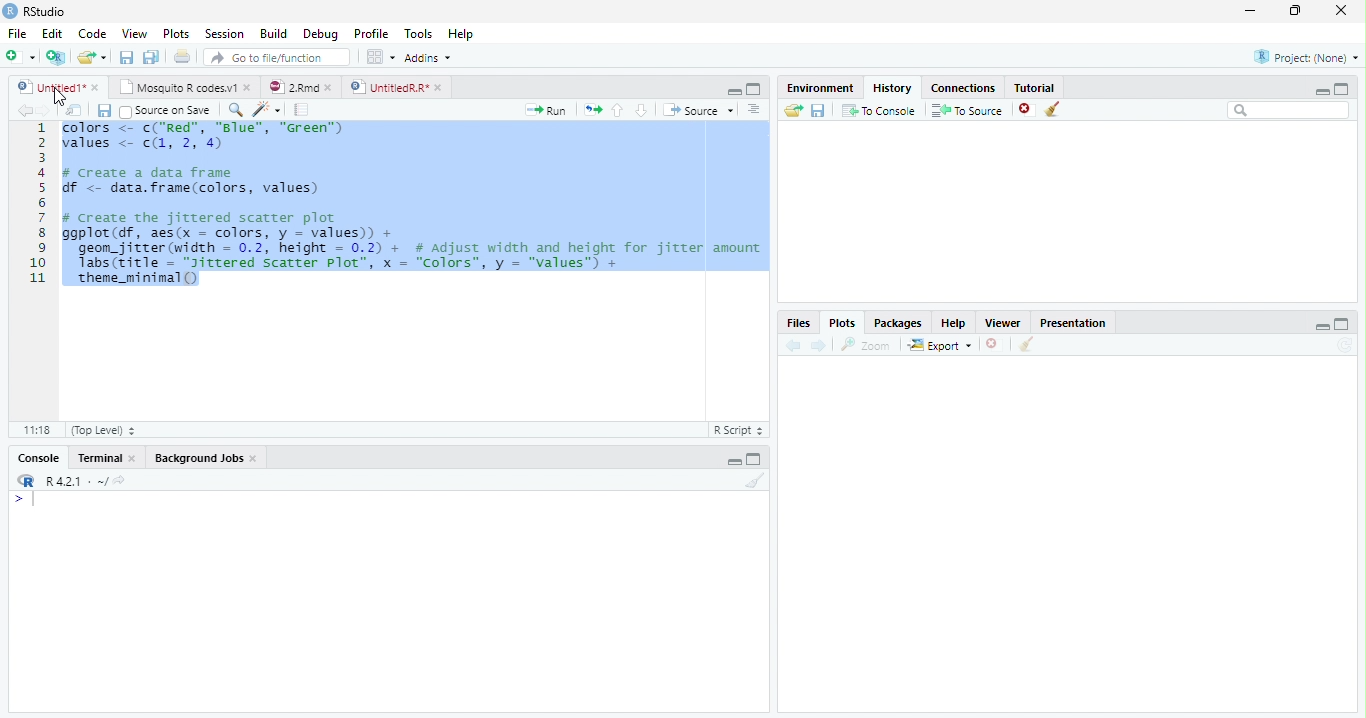 The image size is (1366, 718). What do you see at coordinates (592, 110) in the screenshot?
I see `Re-run the previous code region` at bounding box center [592, 110].